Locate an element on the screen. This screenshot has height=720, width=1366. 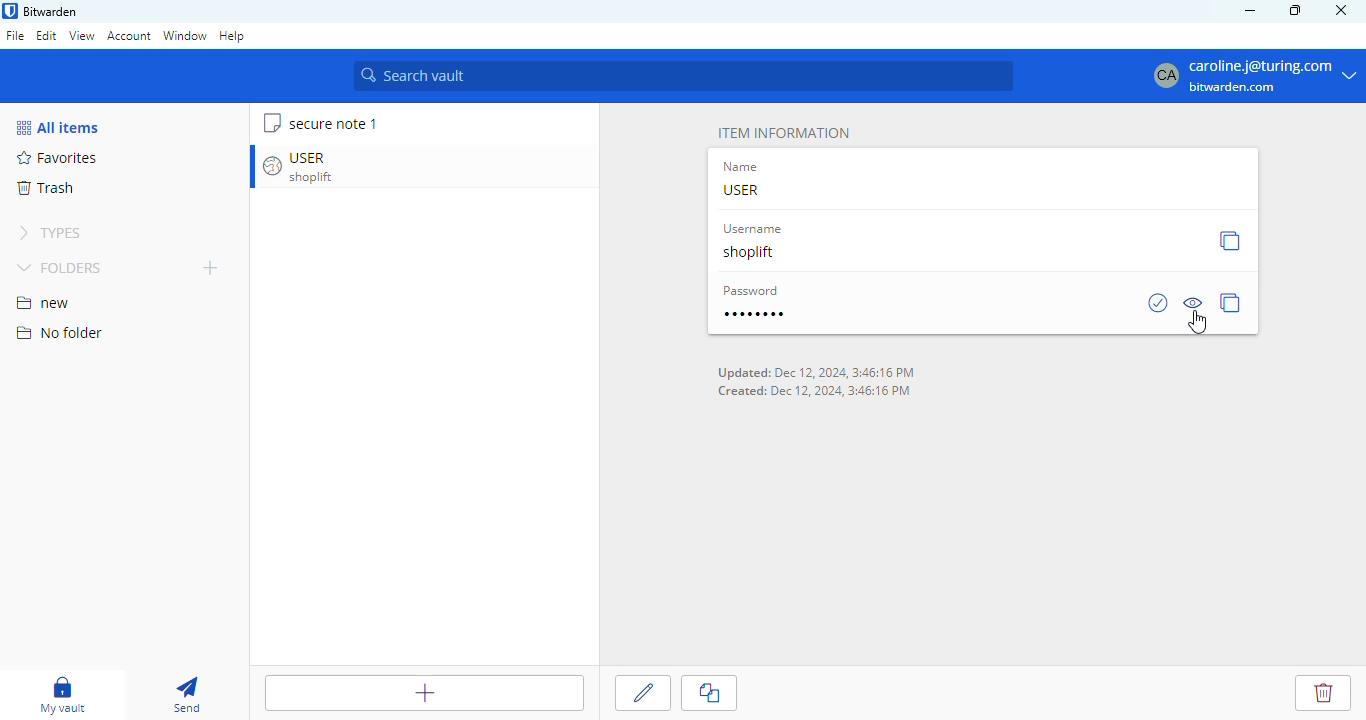
USER is located at coordinates (744, 189).